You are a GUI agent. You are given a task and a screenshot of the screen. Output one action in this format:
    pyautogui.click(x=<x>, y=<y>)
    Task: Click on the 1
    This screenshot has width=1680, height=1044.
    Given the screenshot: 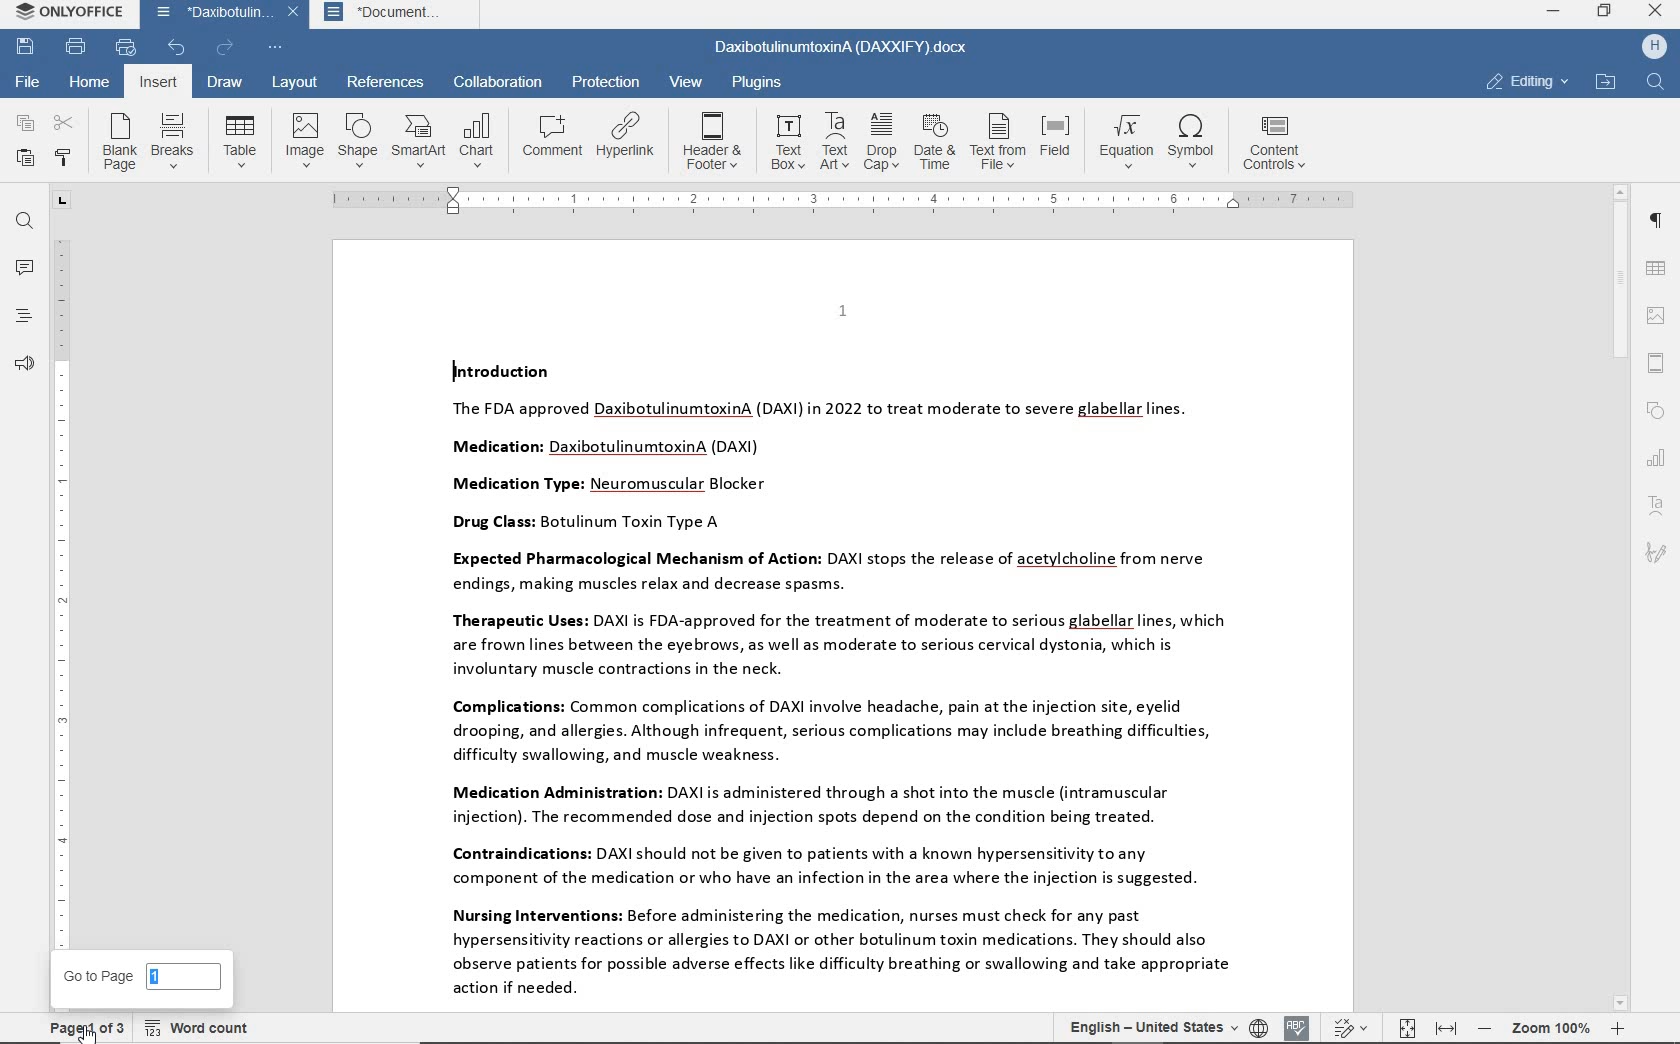 What is the action you would take?
    pyautogui.click(x=842, y=310)
    